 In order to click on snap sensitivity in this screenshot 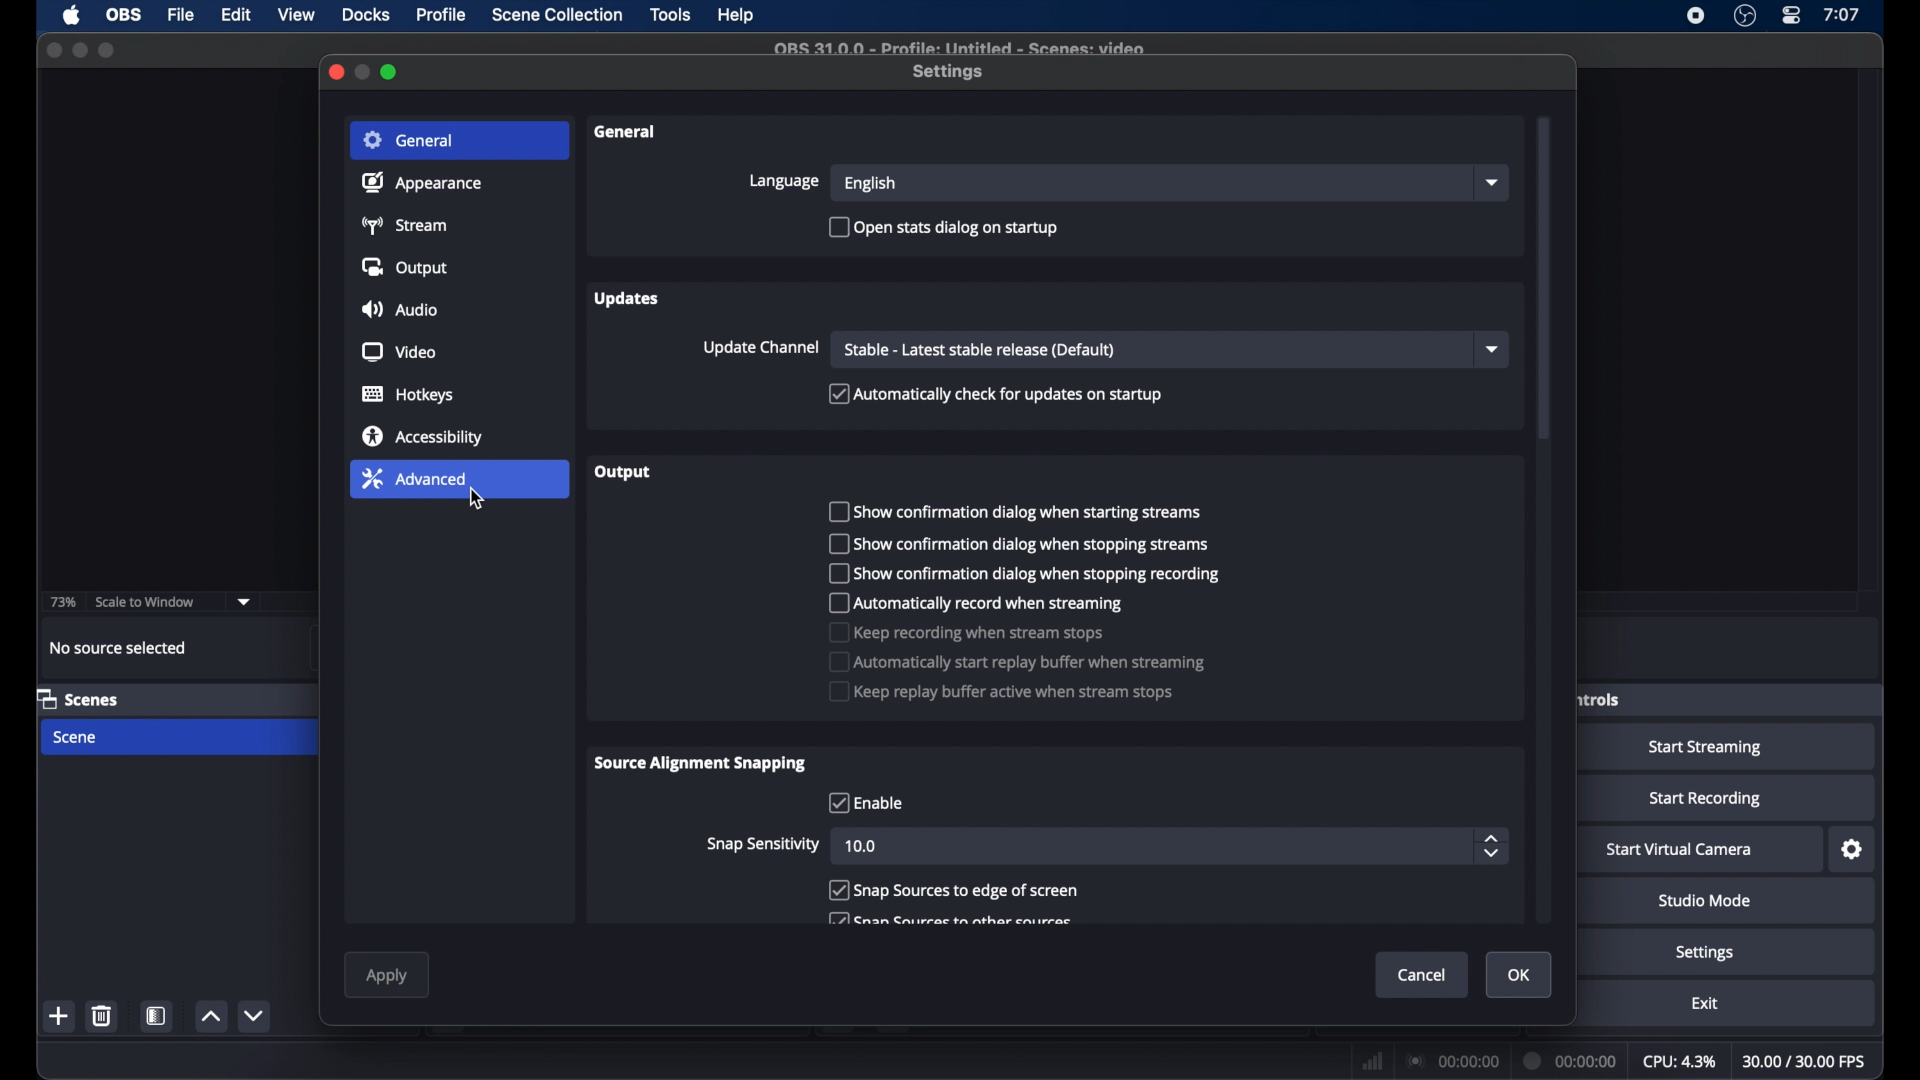, I will do `click(763, 844)`.